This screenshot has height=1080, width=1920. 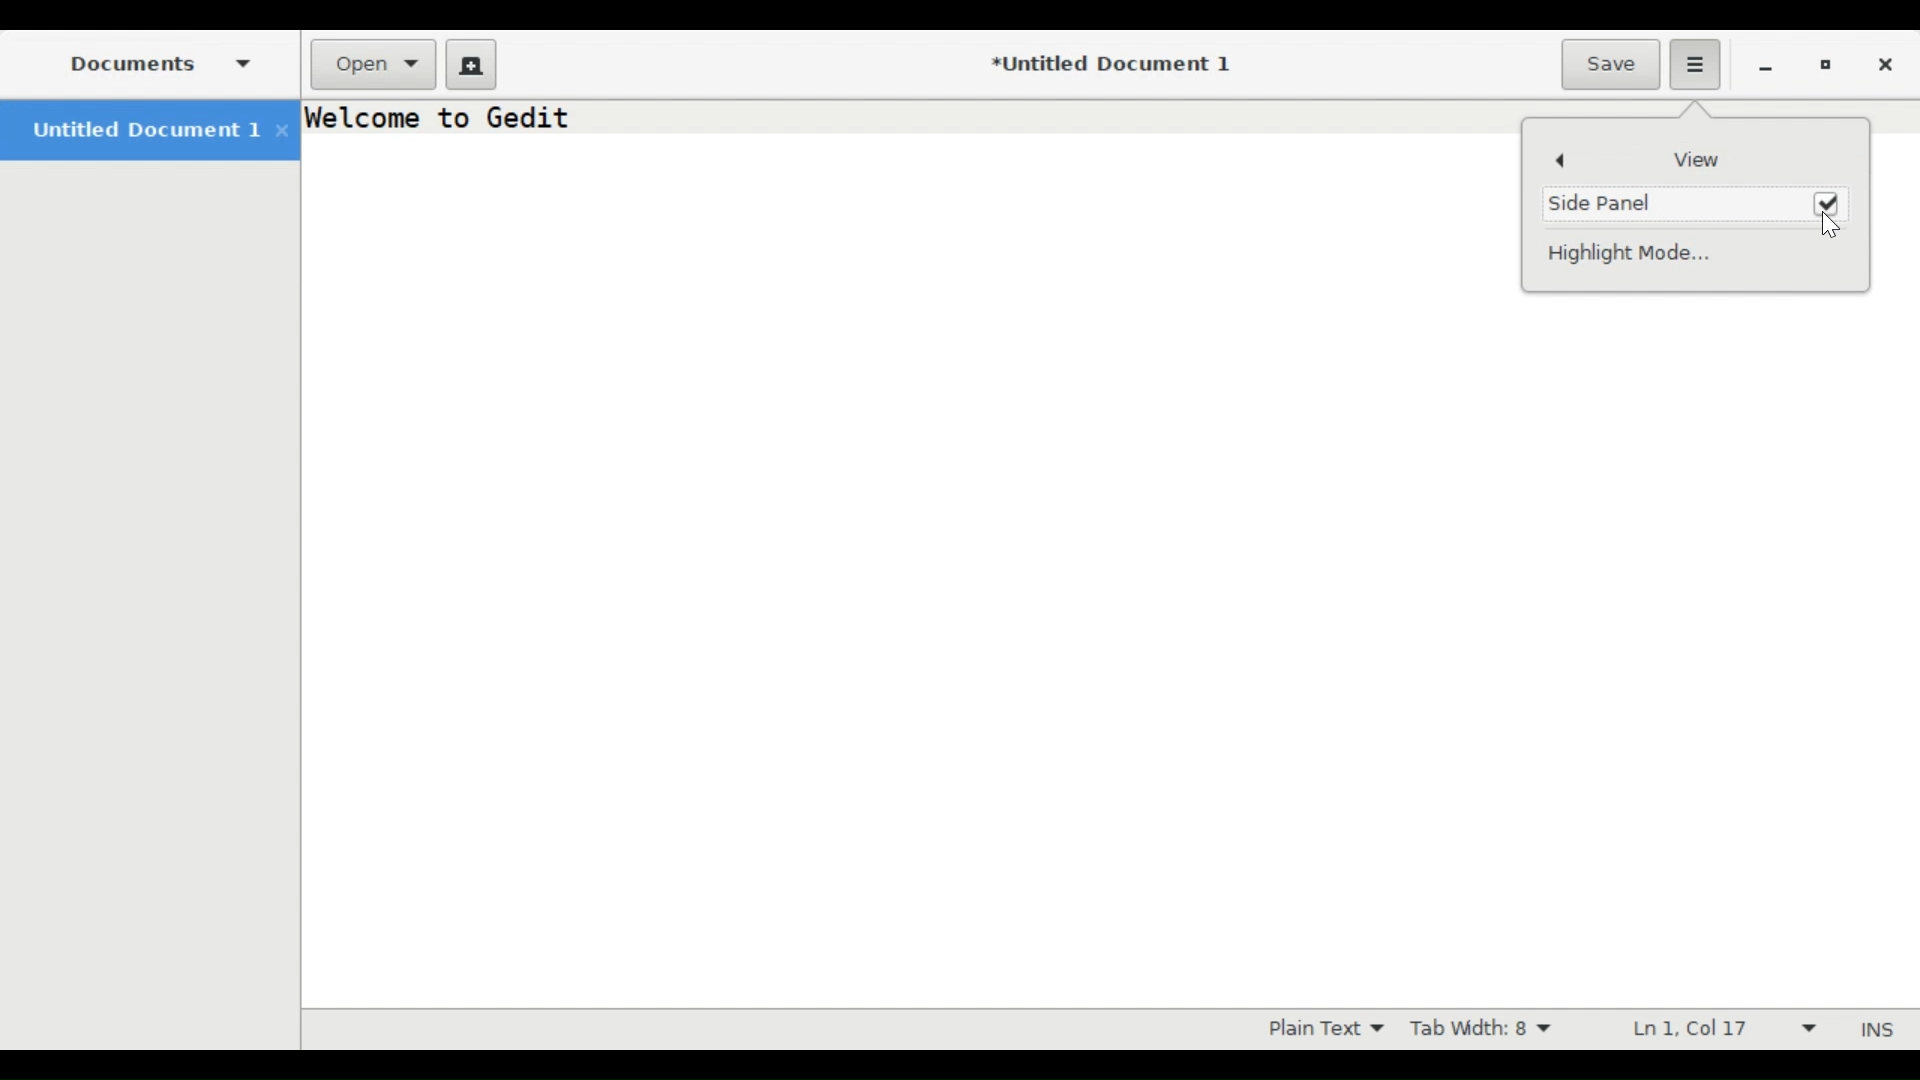 I want to click on View, so click(x=1693, y=159).